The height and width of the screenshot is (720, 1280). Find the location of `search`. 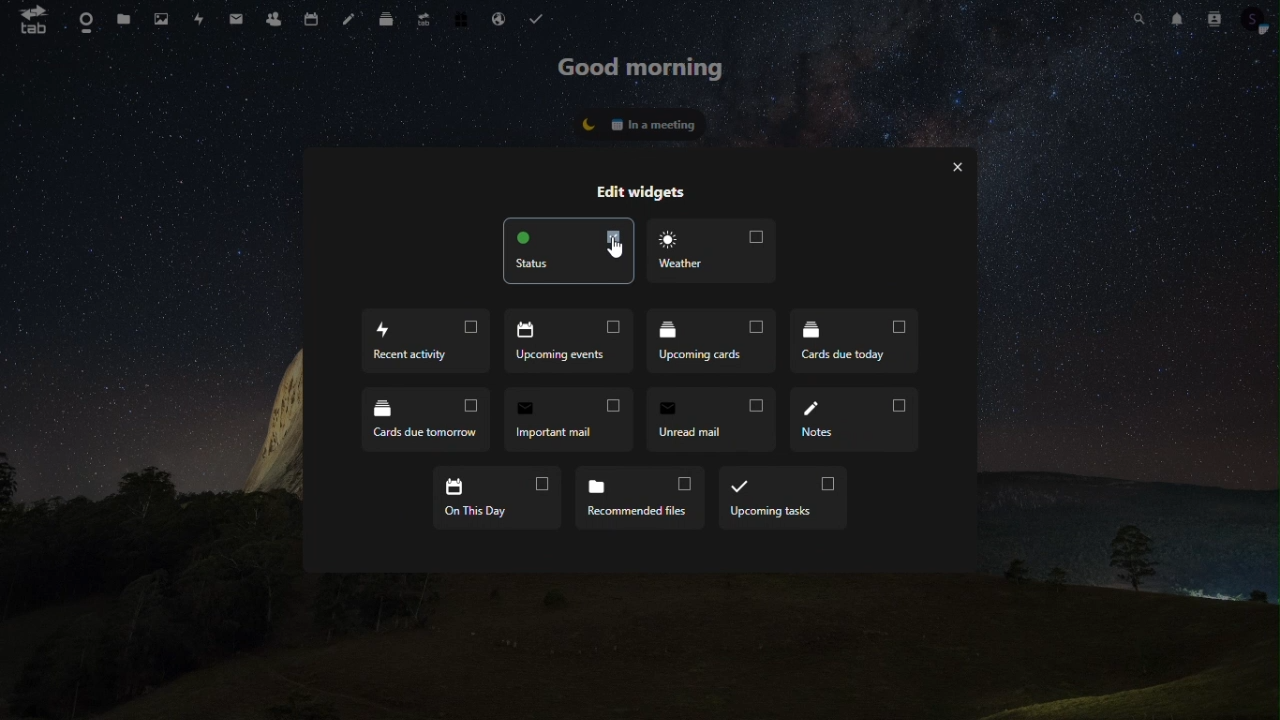

search is located at coordinates (1140, 21).